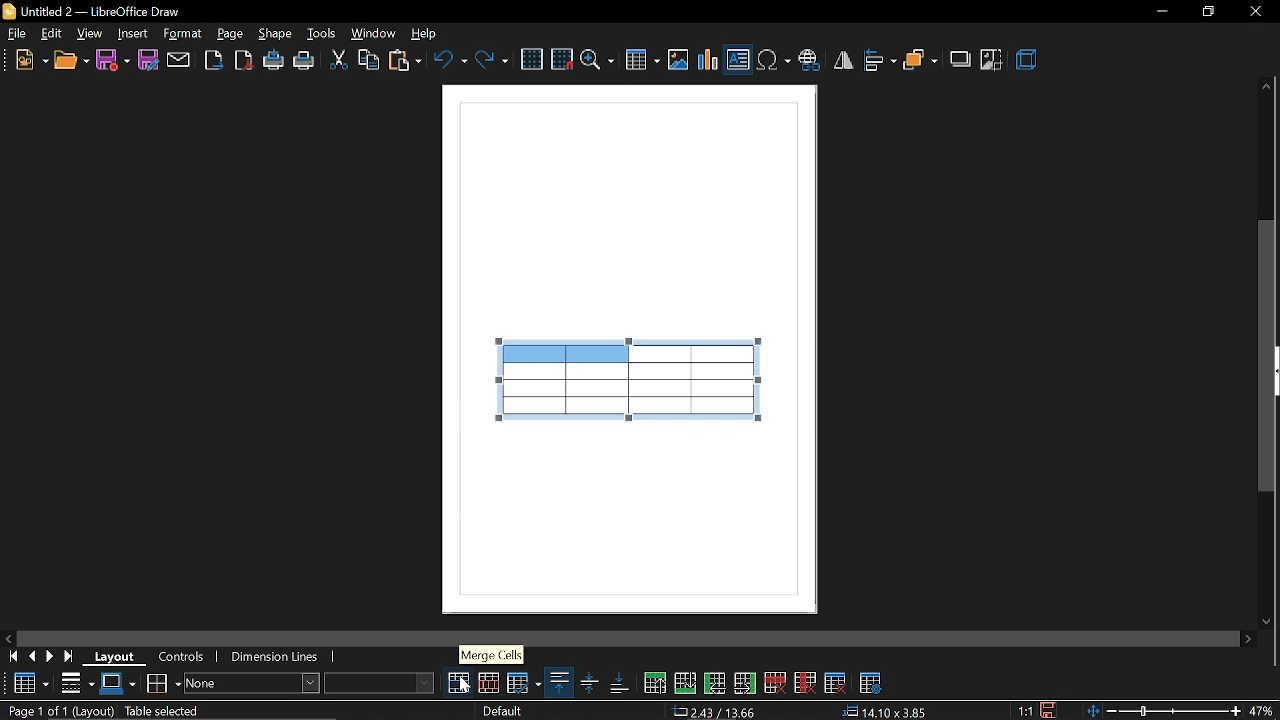  Describe the element at coordinates (1254, 14) in the screenshot. I see `close` at that location.